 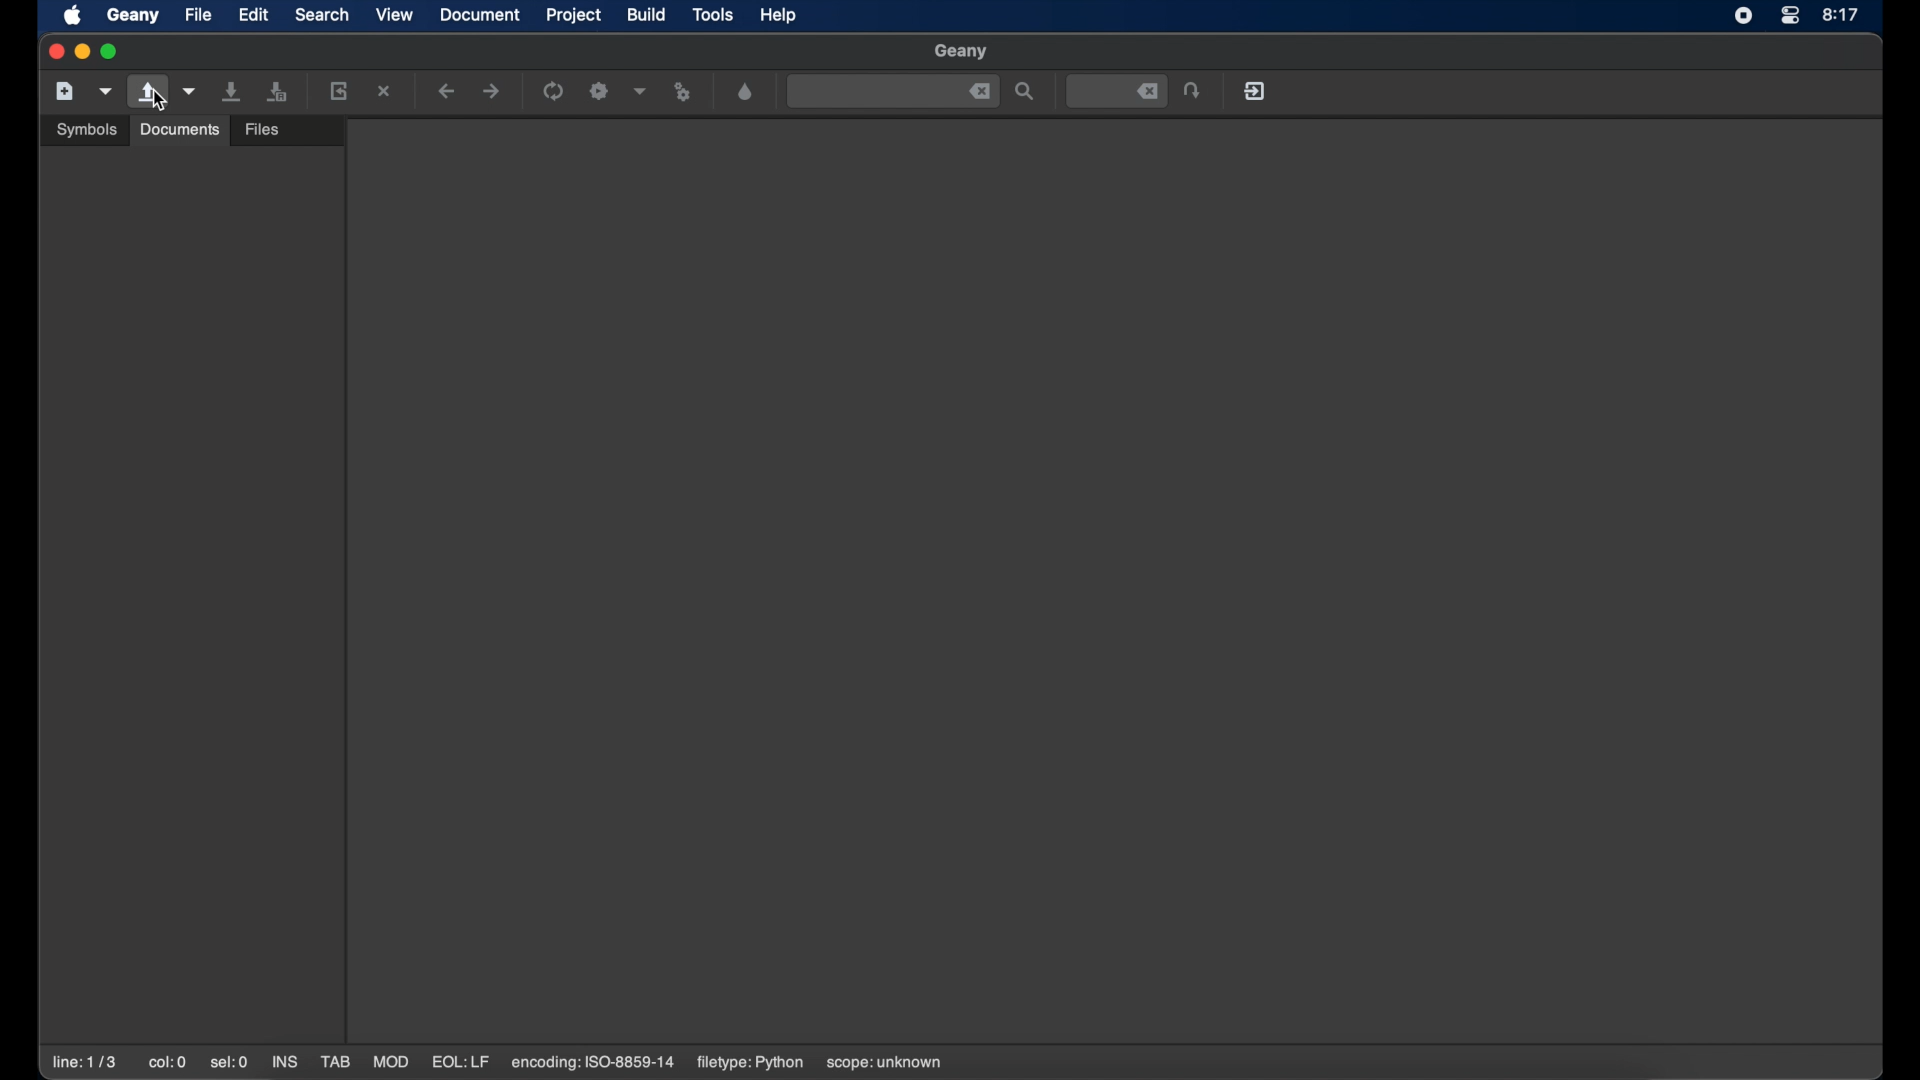 What do you see at coordinates (262, 131) in the screenshot?
I see `files` at bounding box center [262, 131].